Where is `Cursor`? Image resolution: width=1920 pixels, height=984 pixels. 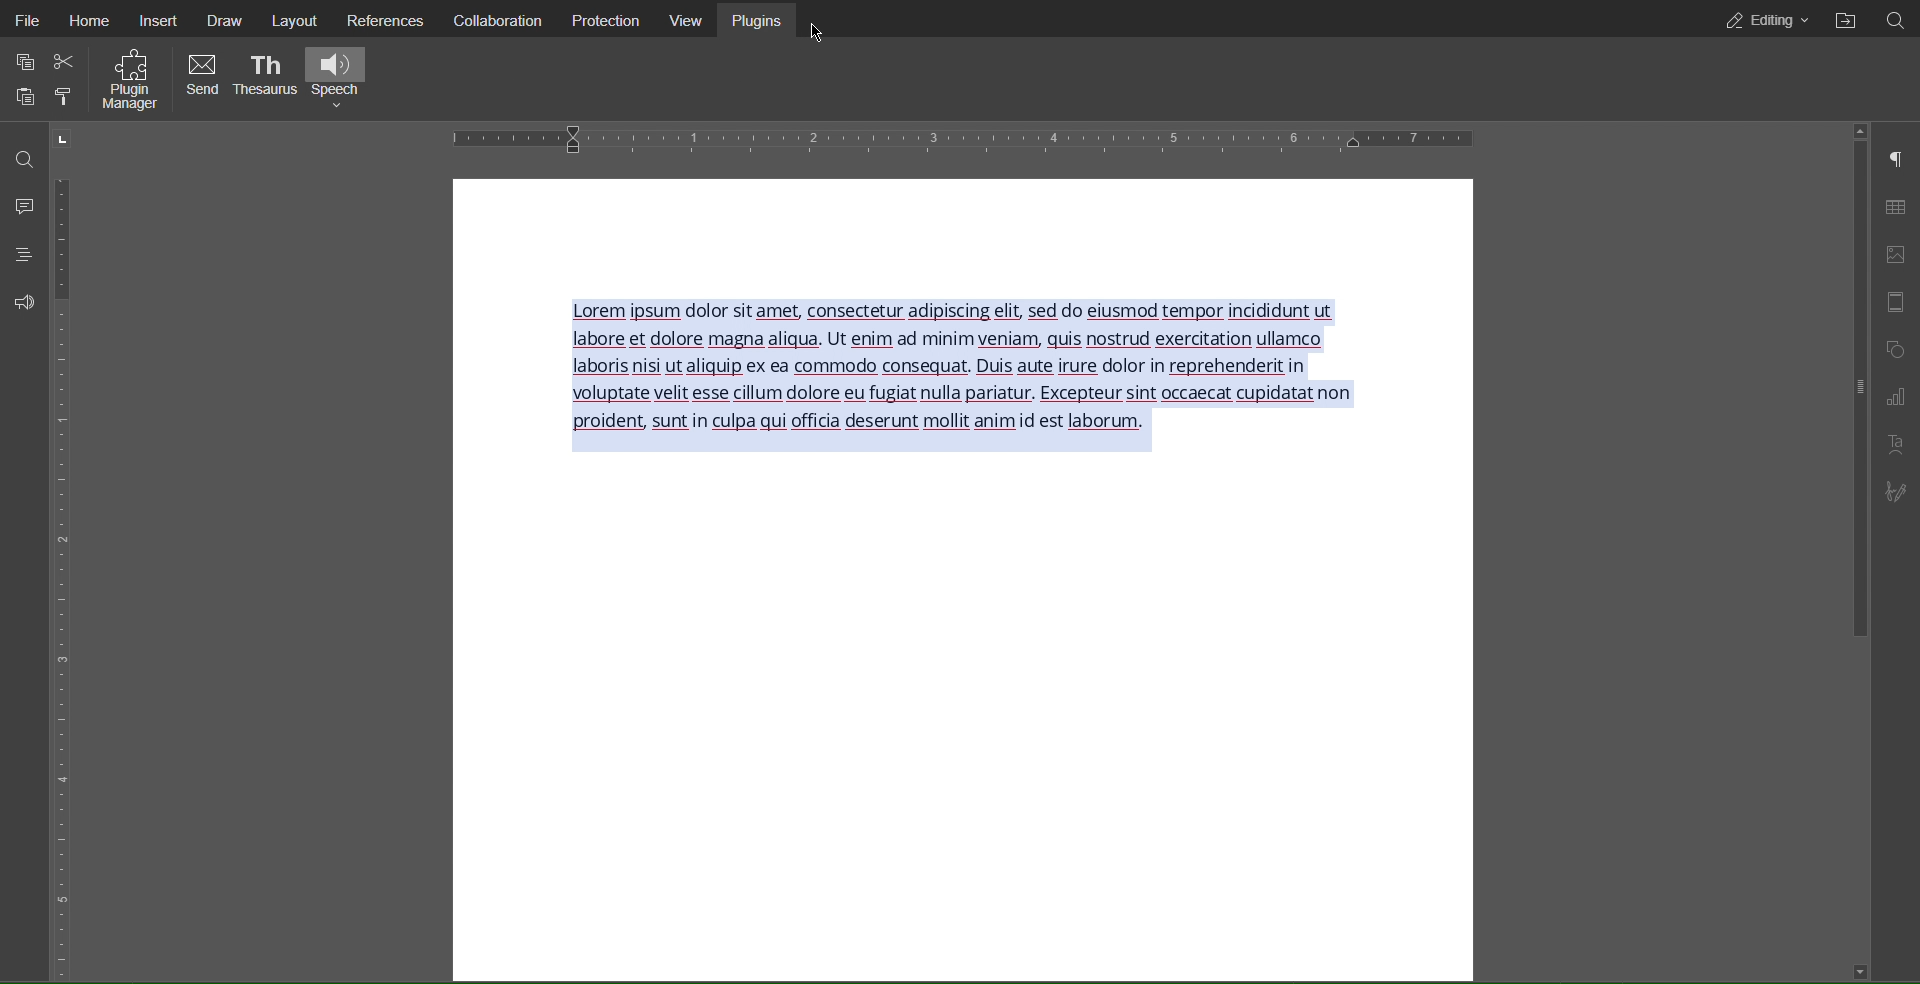
Cursor is located at coordinates (815, 33).